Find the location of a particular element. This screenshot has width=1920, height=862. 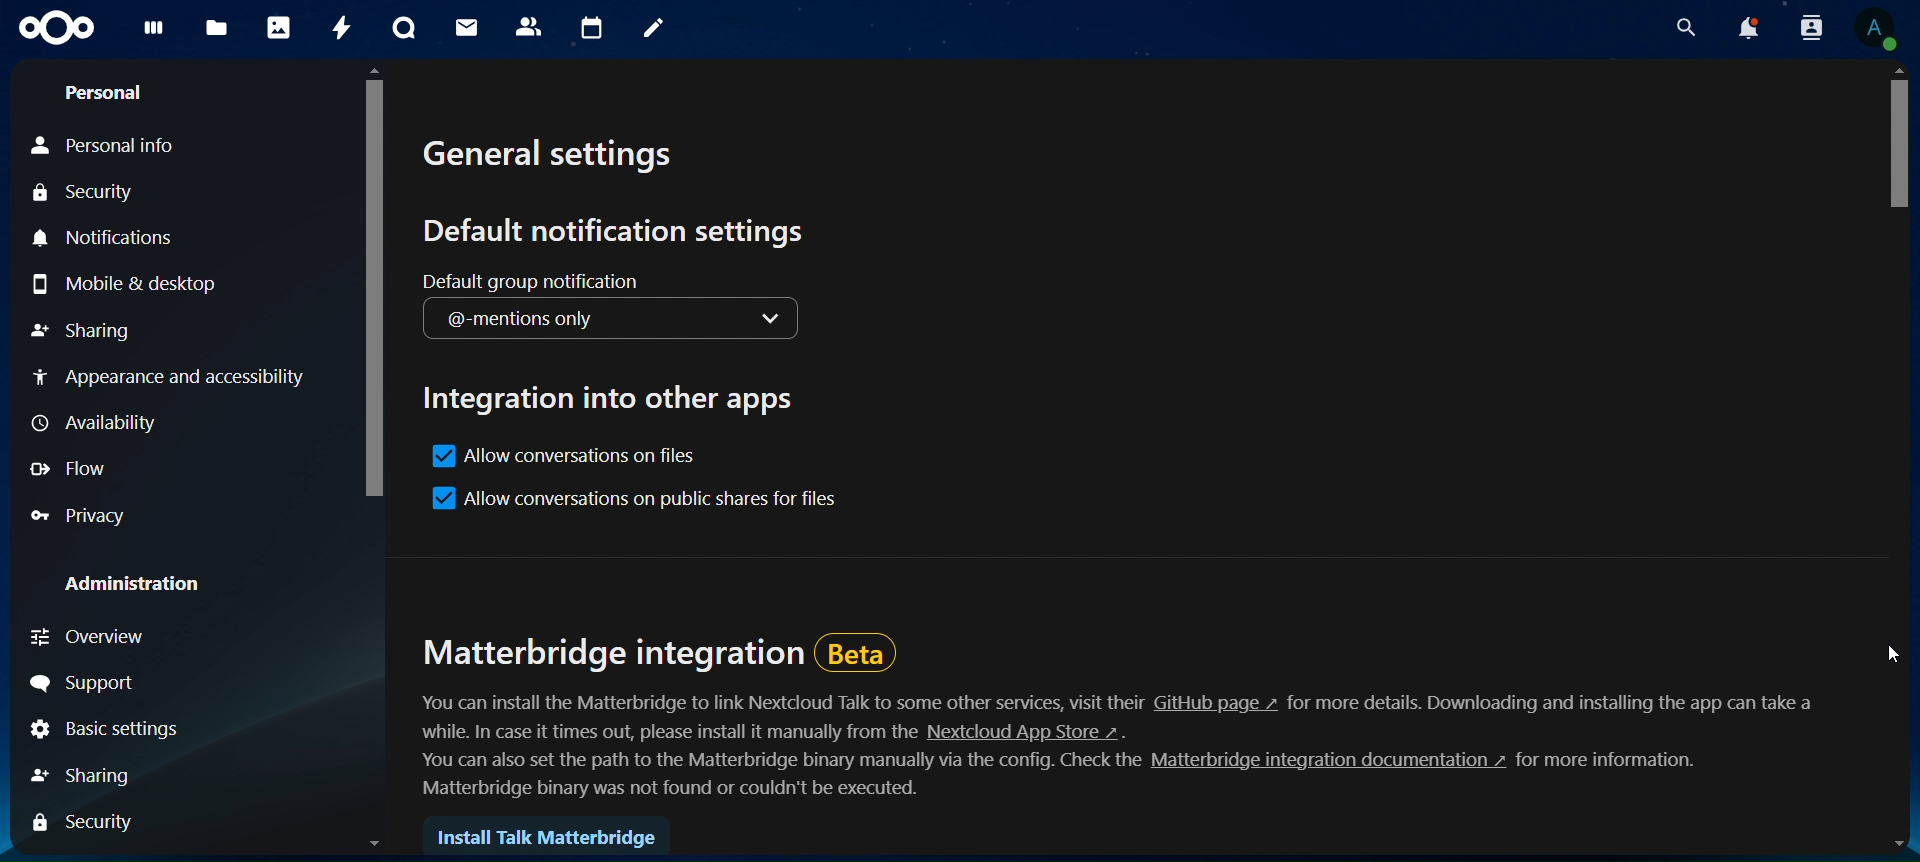

appearance and accessibility  is located at coordinates (165, 374).